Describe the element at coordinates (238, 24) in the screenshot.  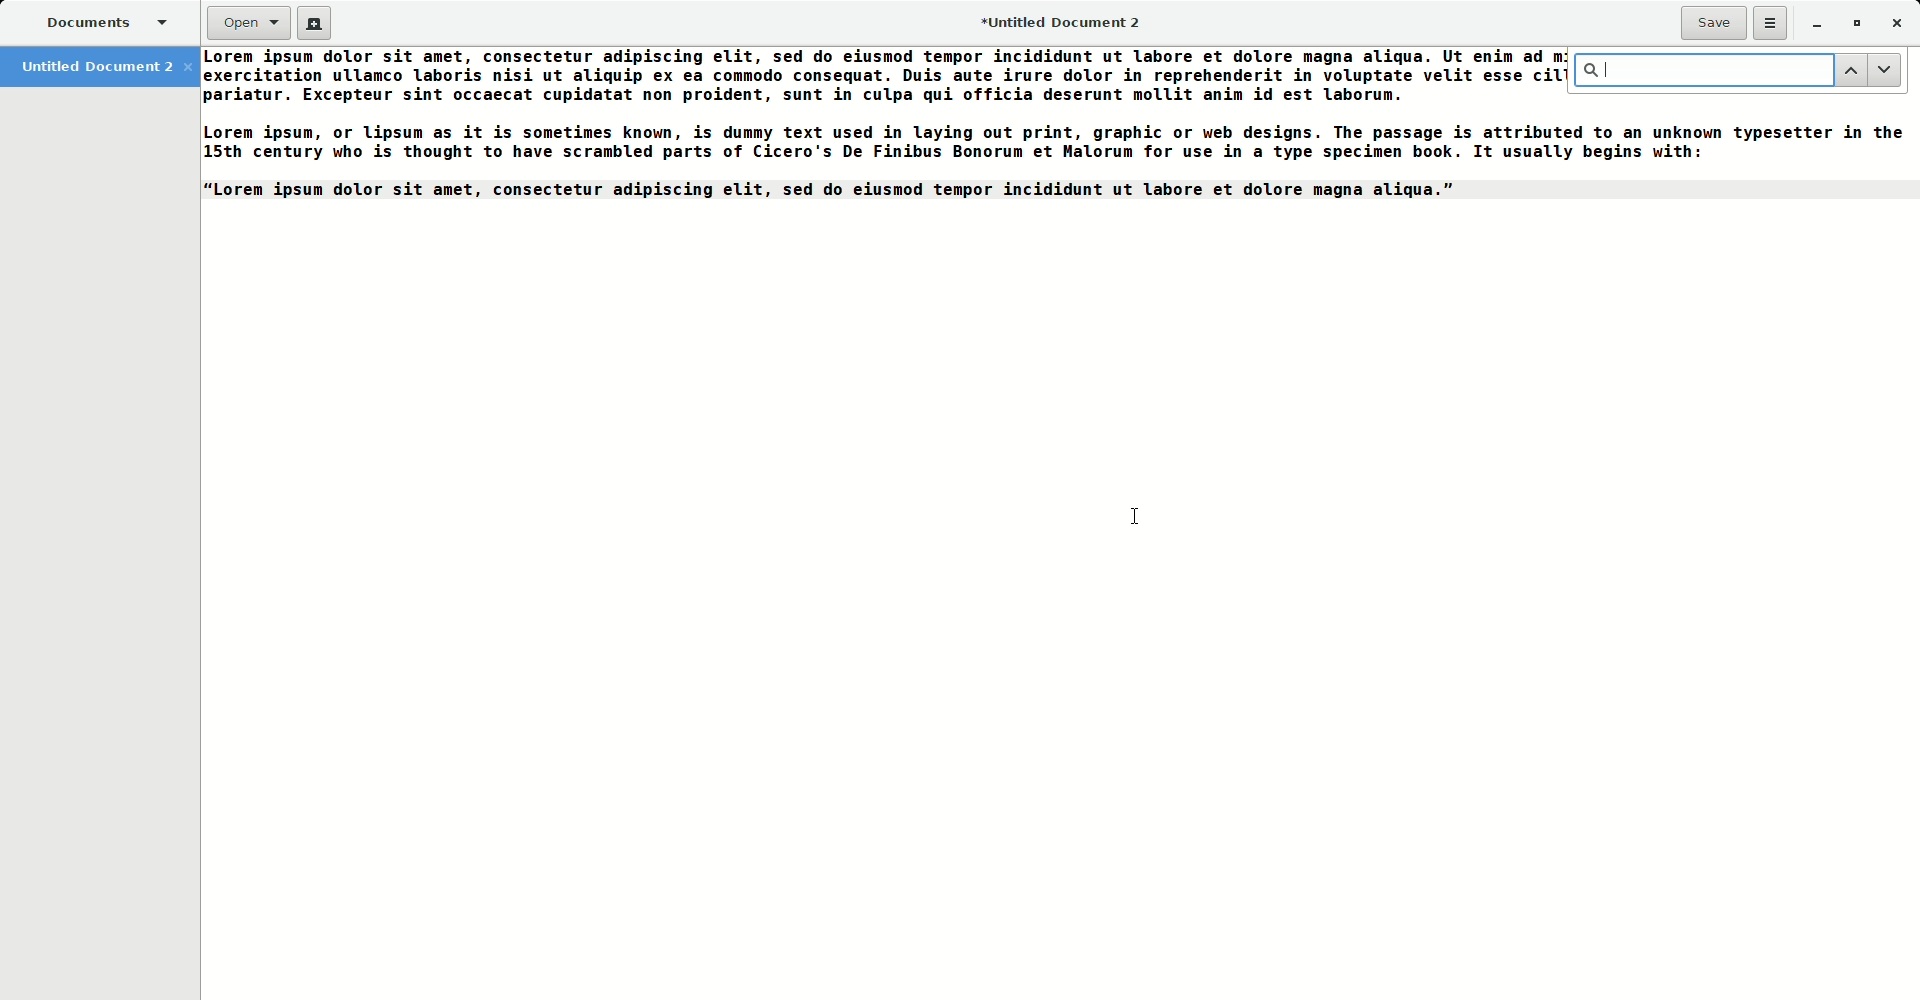
I see `Open` at that location.